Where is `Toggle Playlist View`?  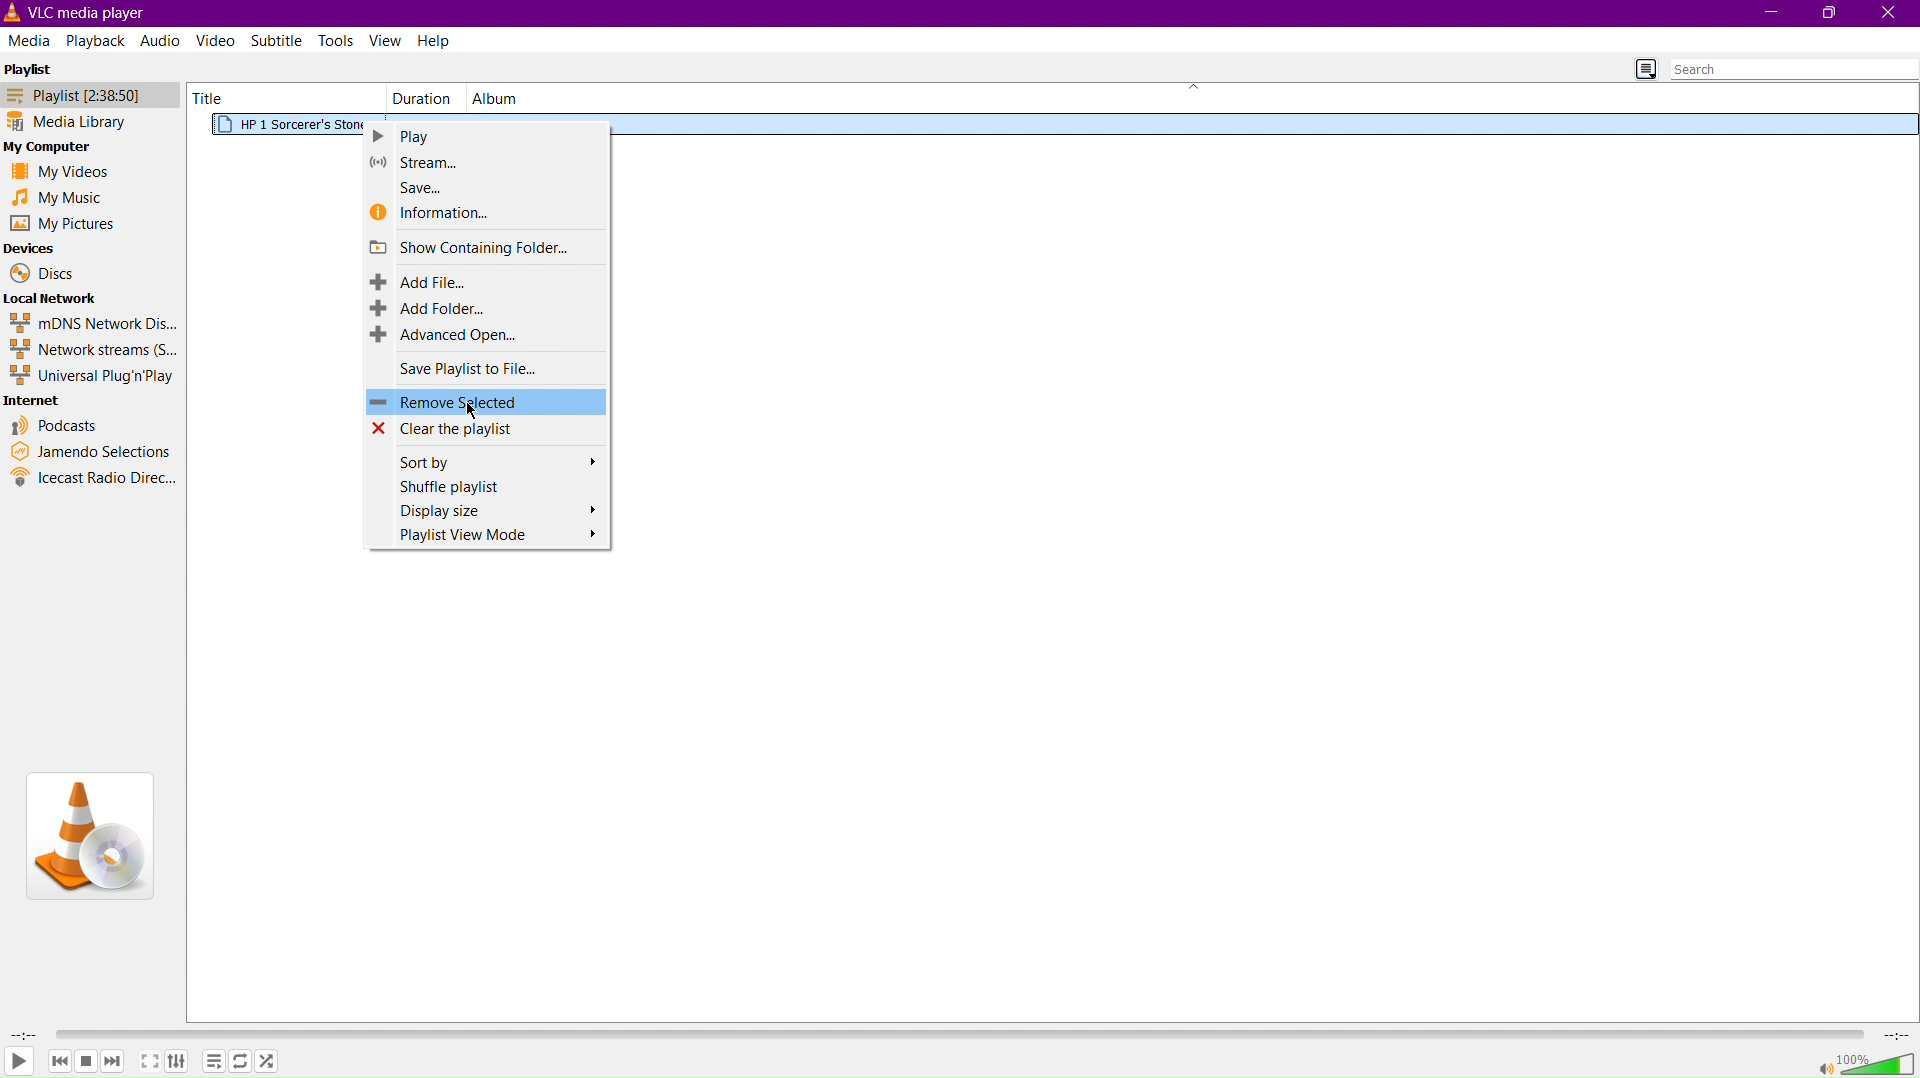
Toggle Playlist View is located at coordinates (1646, 69).